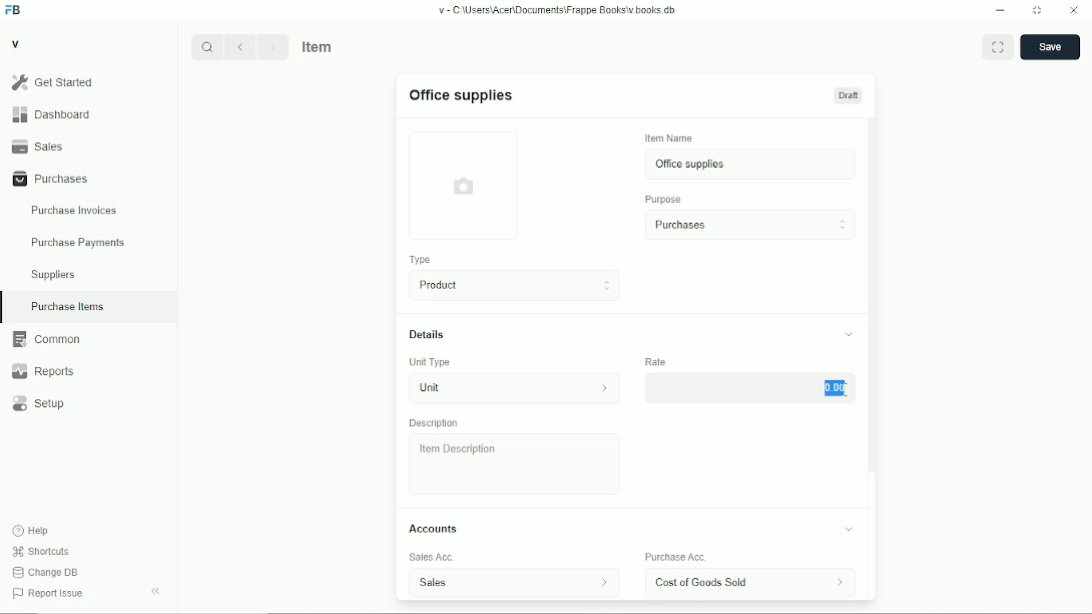 The height and width of the screenshot is (614, 1092). Describe the element at coordinates (461, 96) in the screenshot. I see `office supplies` at that location.